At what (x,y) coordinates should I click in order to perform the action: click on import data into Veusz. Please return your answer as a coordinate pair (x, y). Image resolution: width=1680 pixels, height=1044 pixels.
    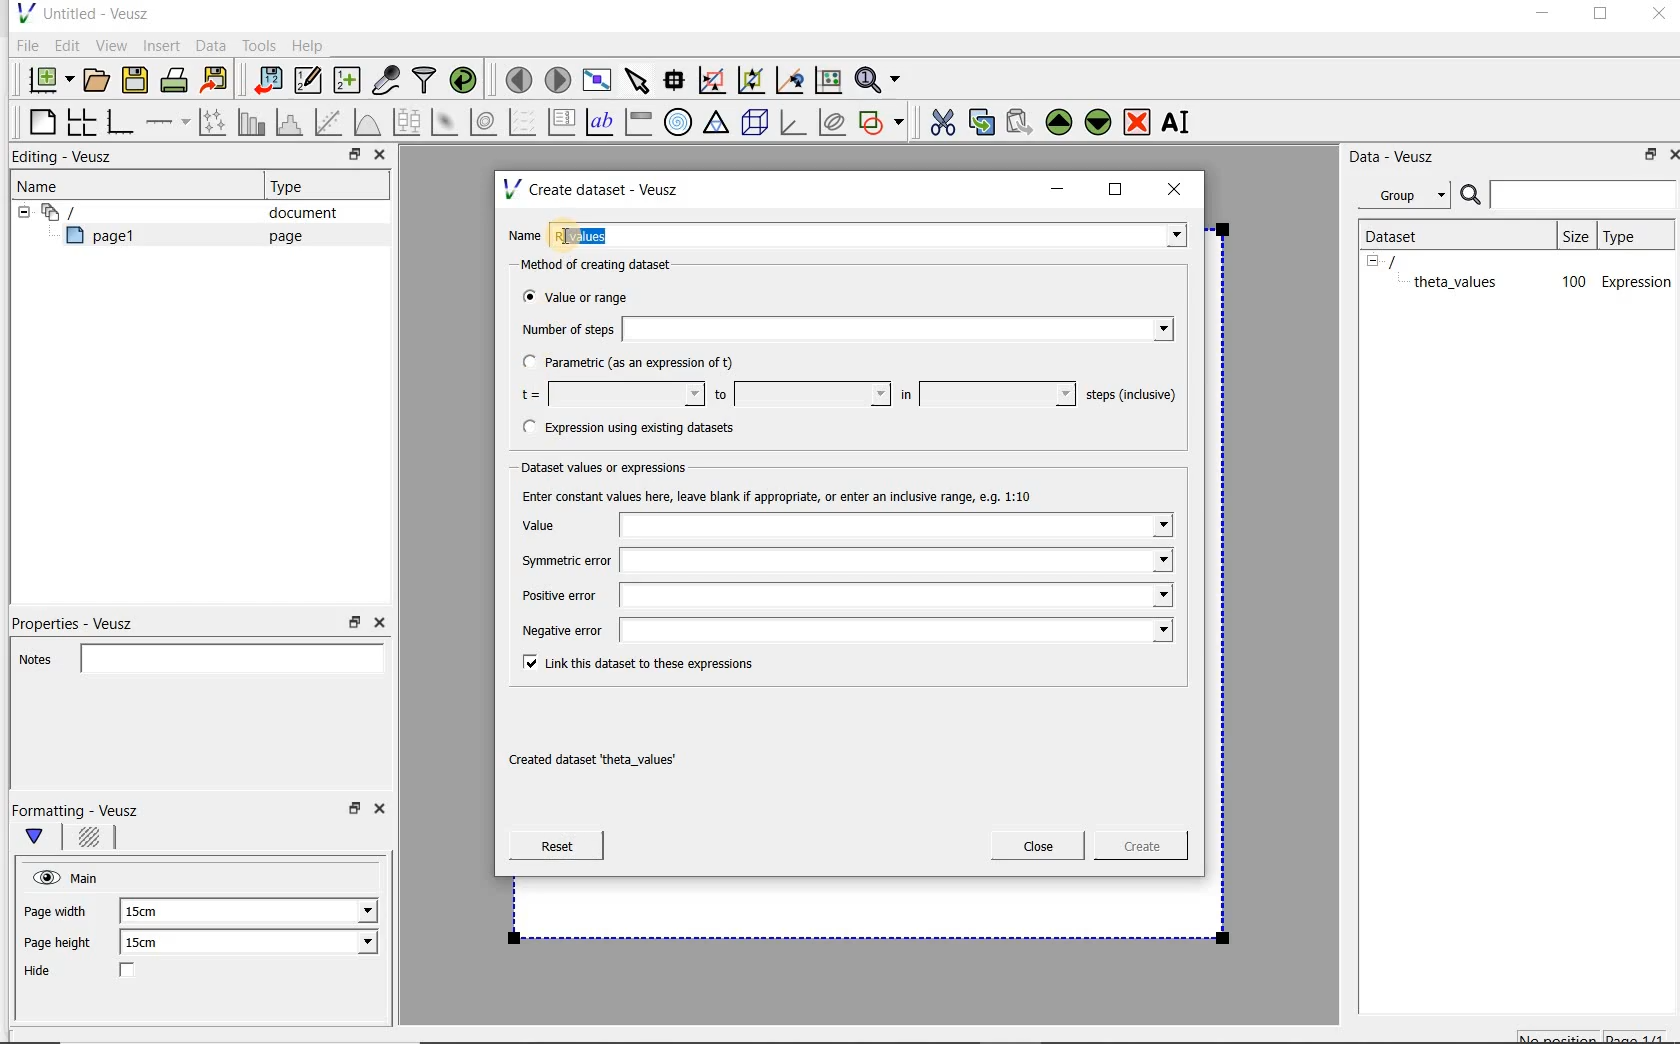
    Looking at the image, I should click on (266, 81).